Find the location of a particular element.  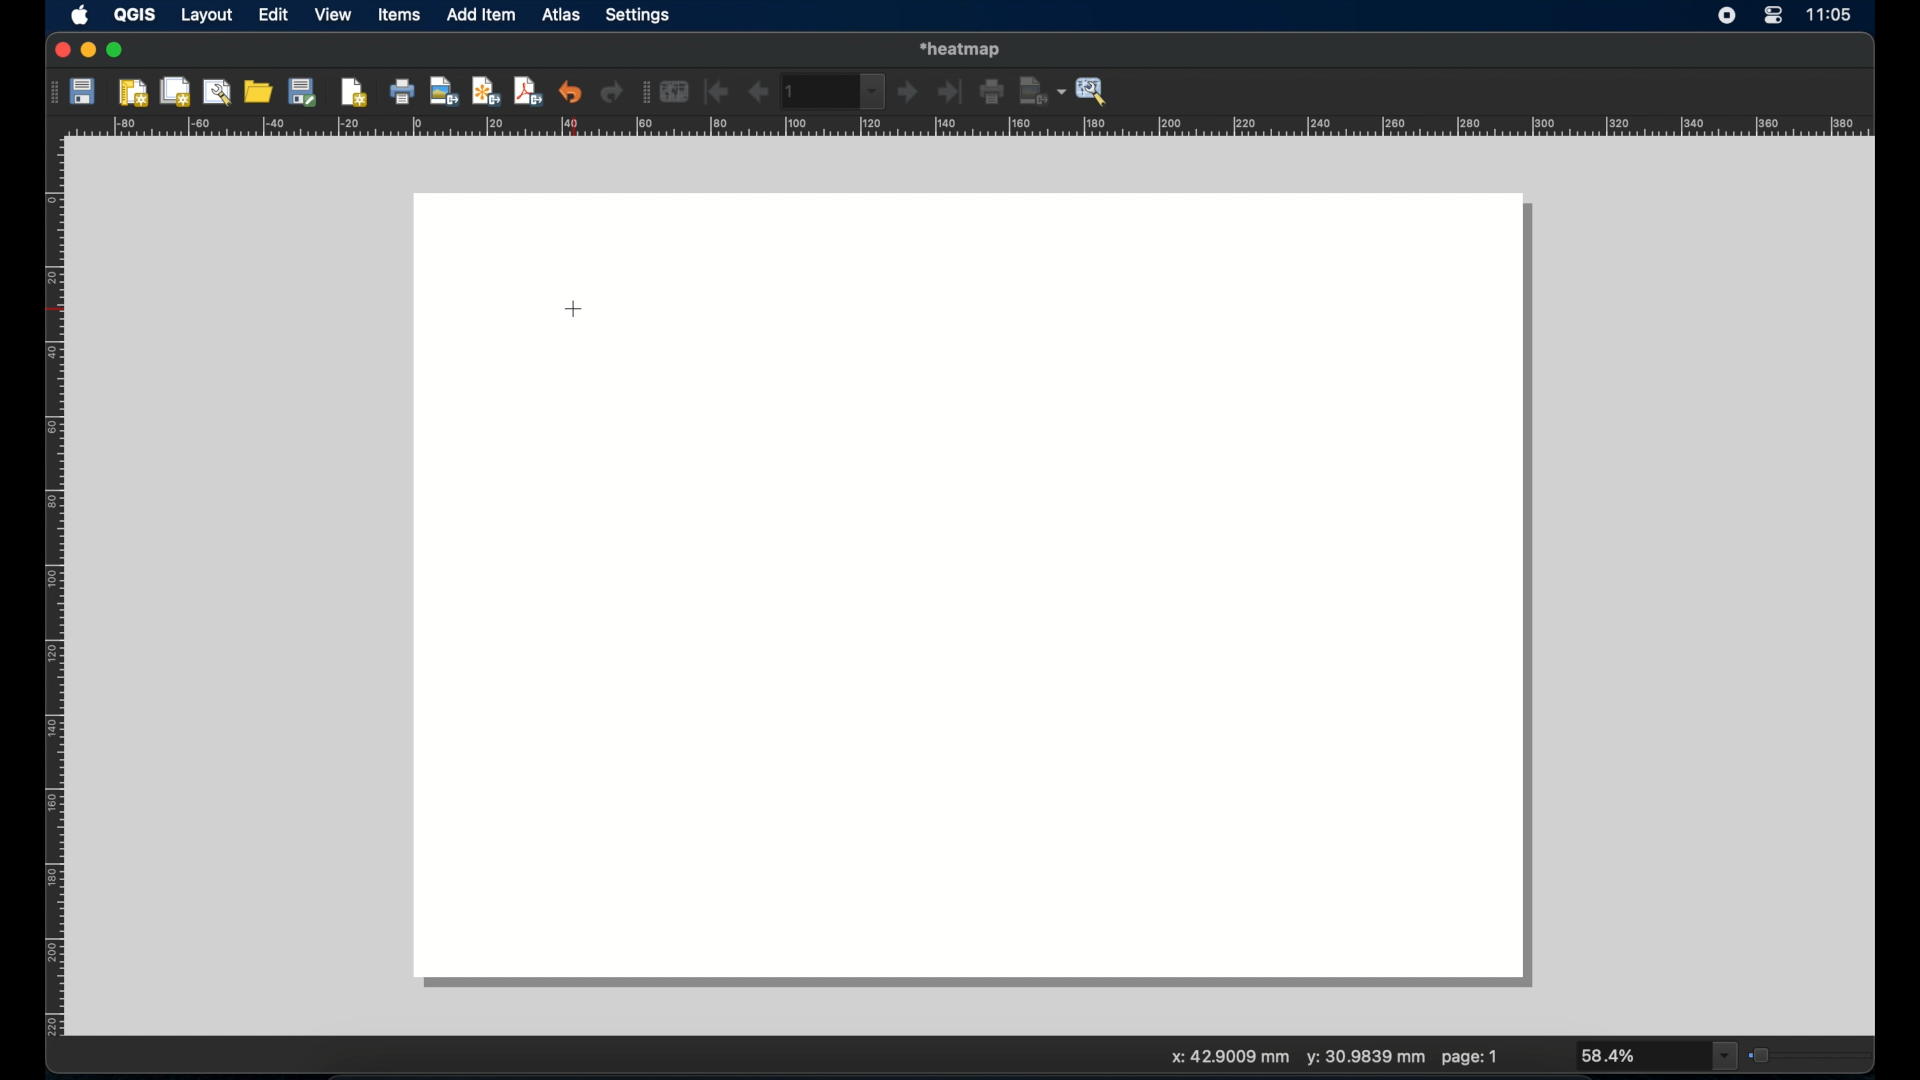

export atlas as image is located at coordinates (1043, 90).